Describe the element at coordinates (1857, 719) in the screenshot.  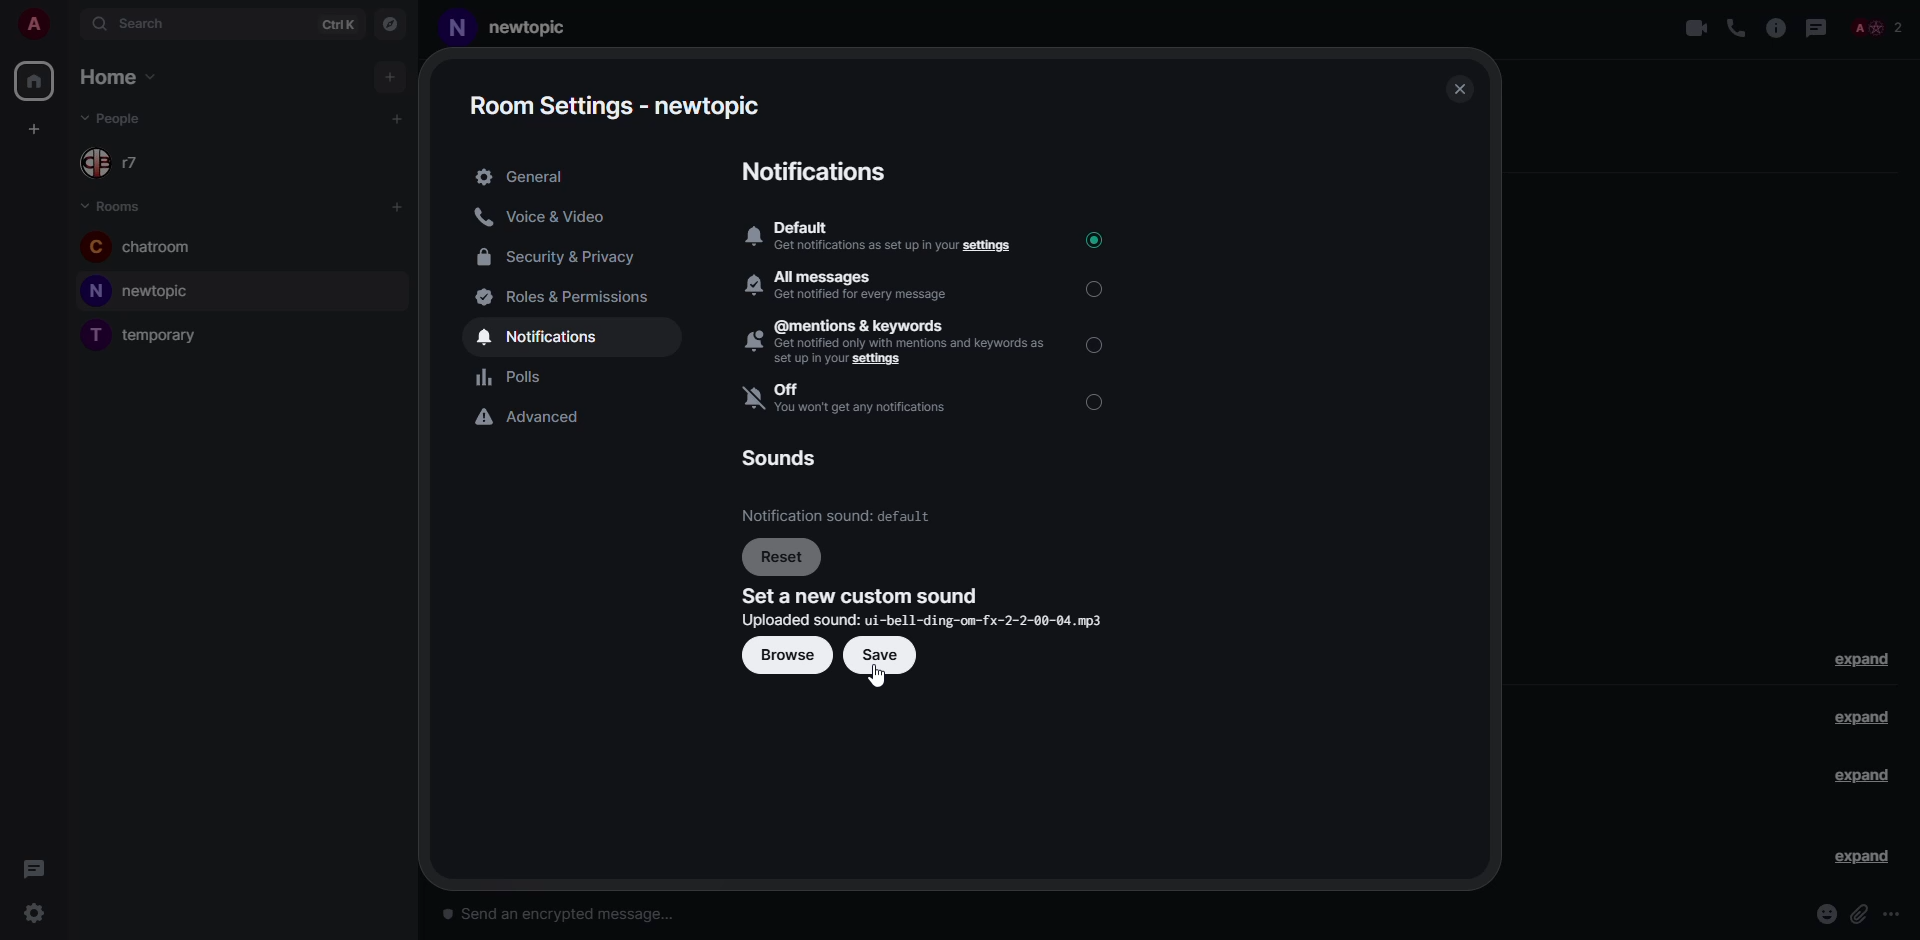
I see `expand` at that location.